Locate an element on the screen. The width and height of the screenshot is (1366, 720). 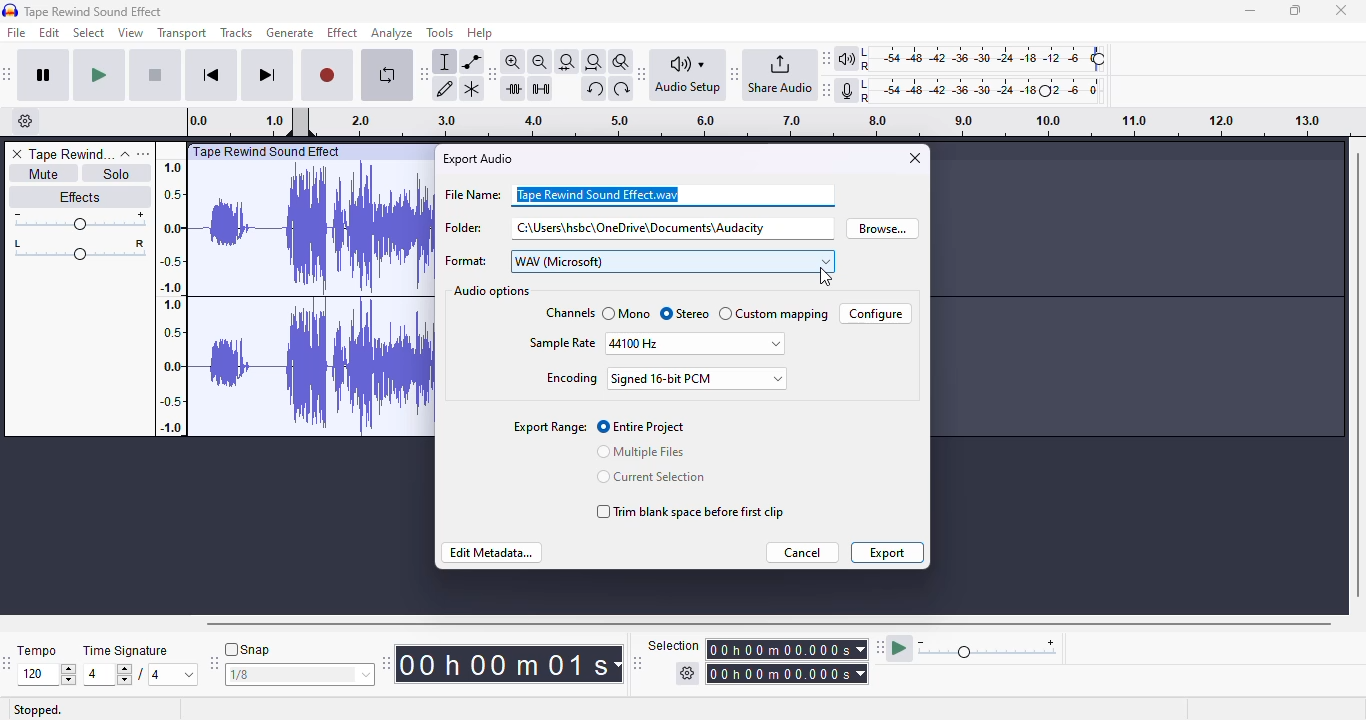
open menu is located at coordinates (146, 154).